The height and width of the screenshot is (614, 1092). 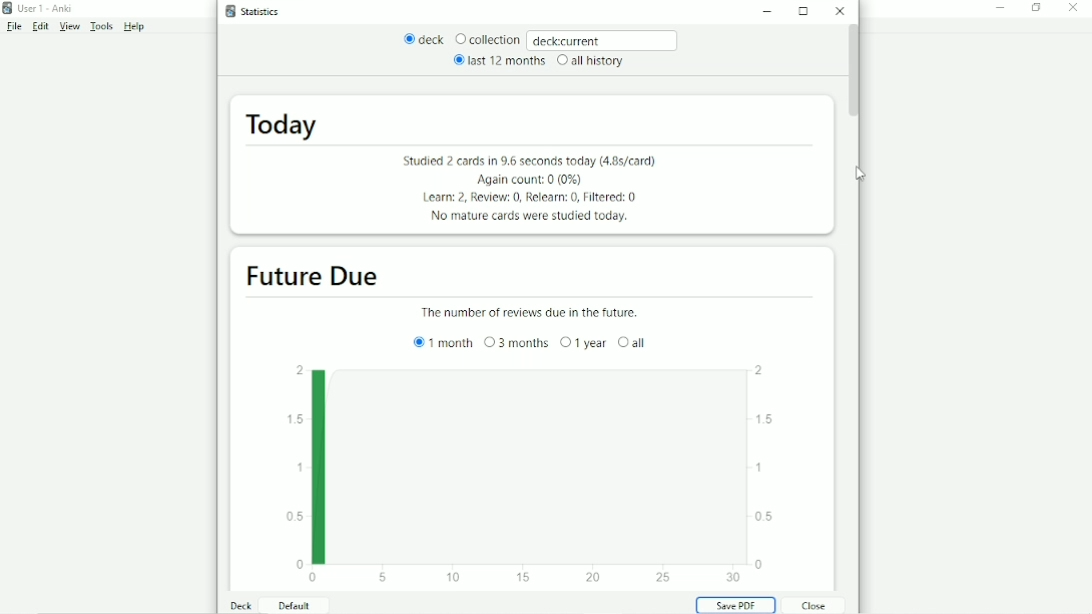 What do you see at coordinates (70, 27) in the screenshot?
I see `View` at bounding box center [70, 27].